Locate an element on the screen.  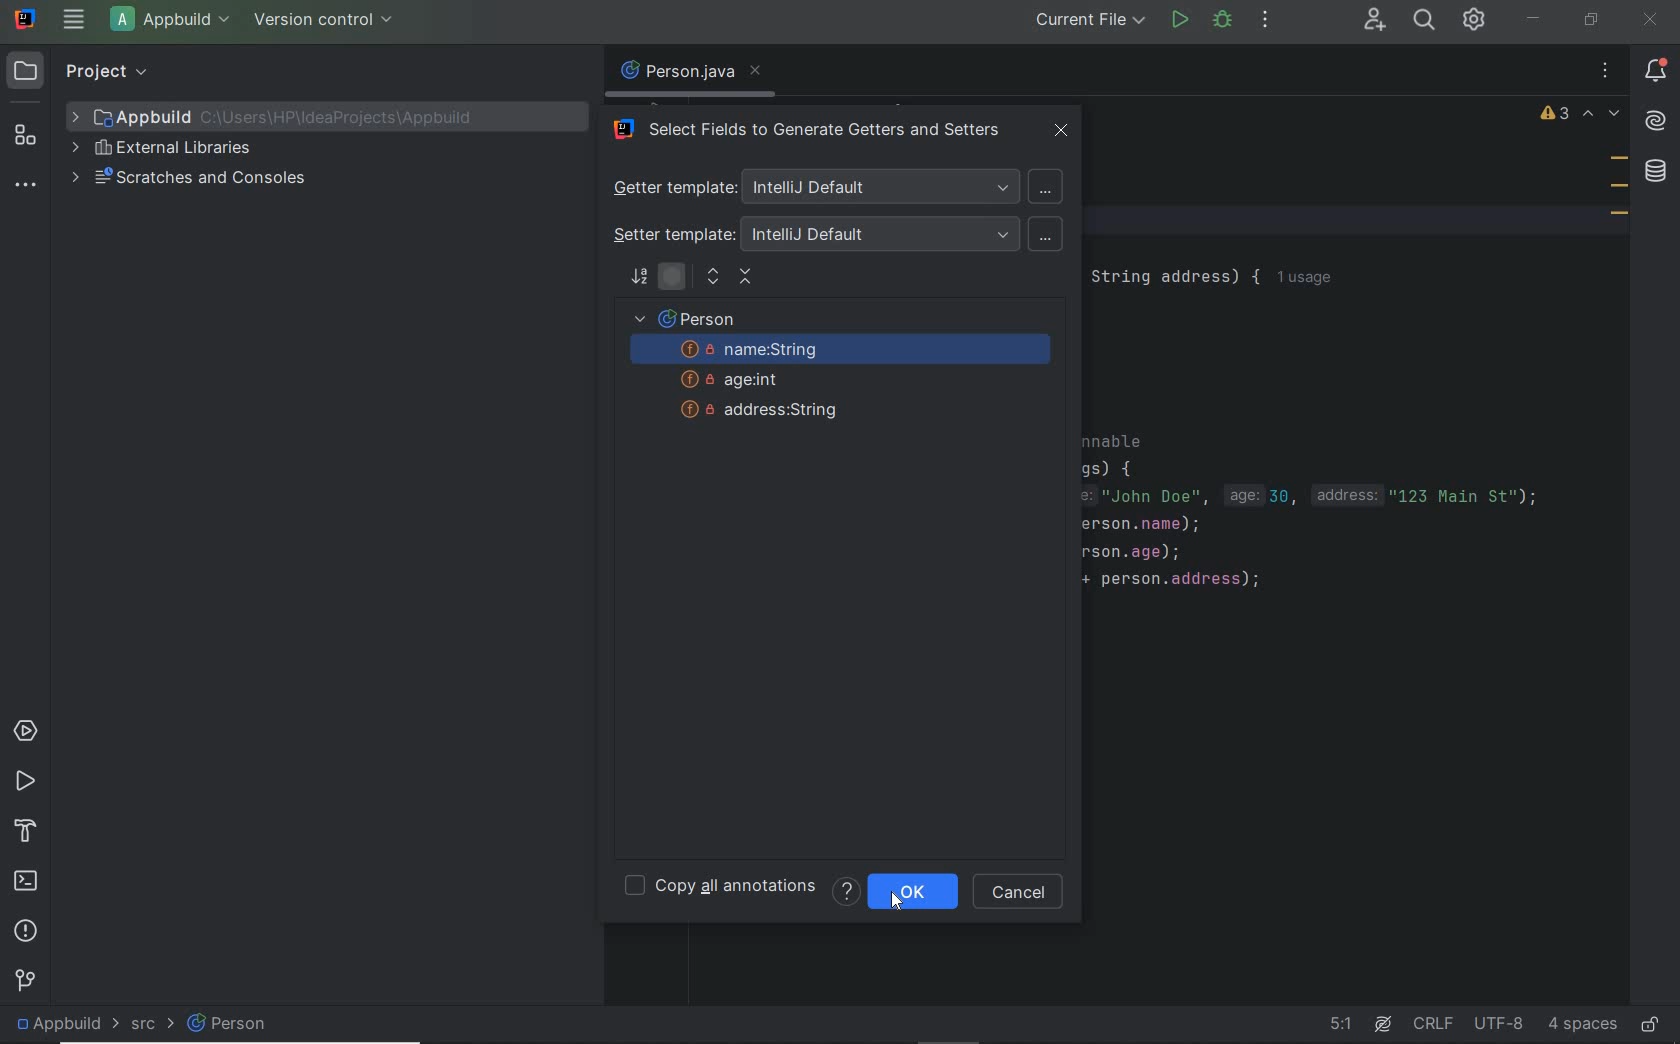
address:String is located at coordinates (757, 411).